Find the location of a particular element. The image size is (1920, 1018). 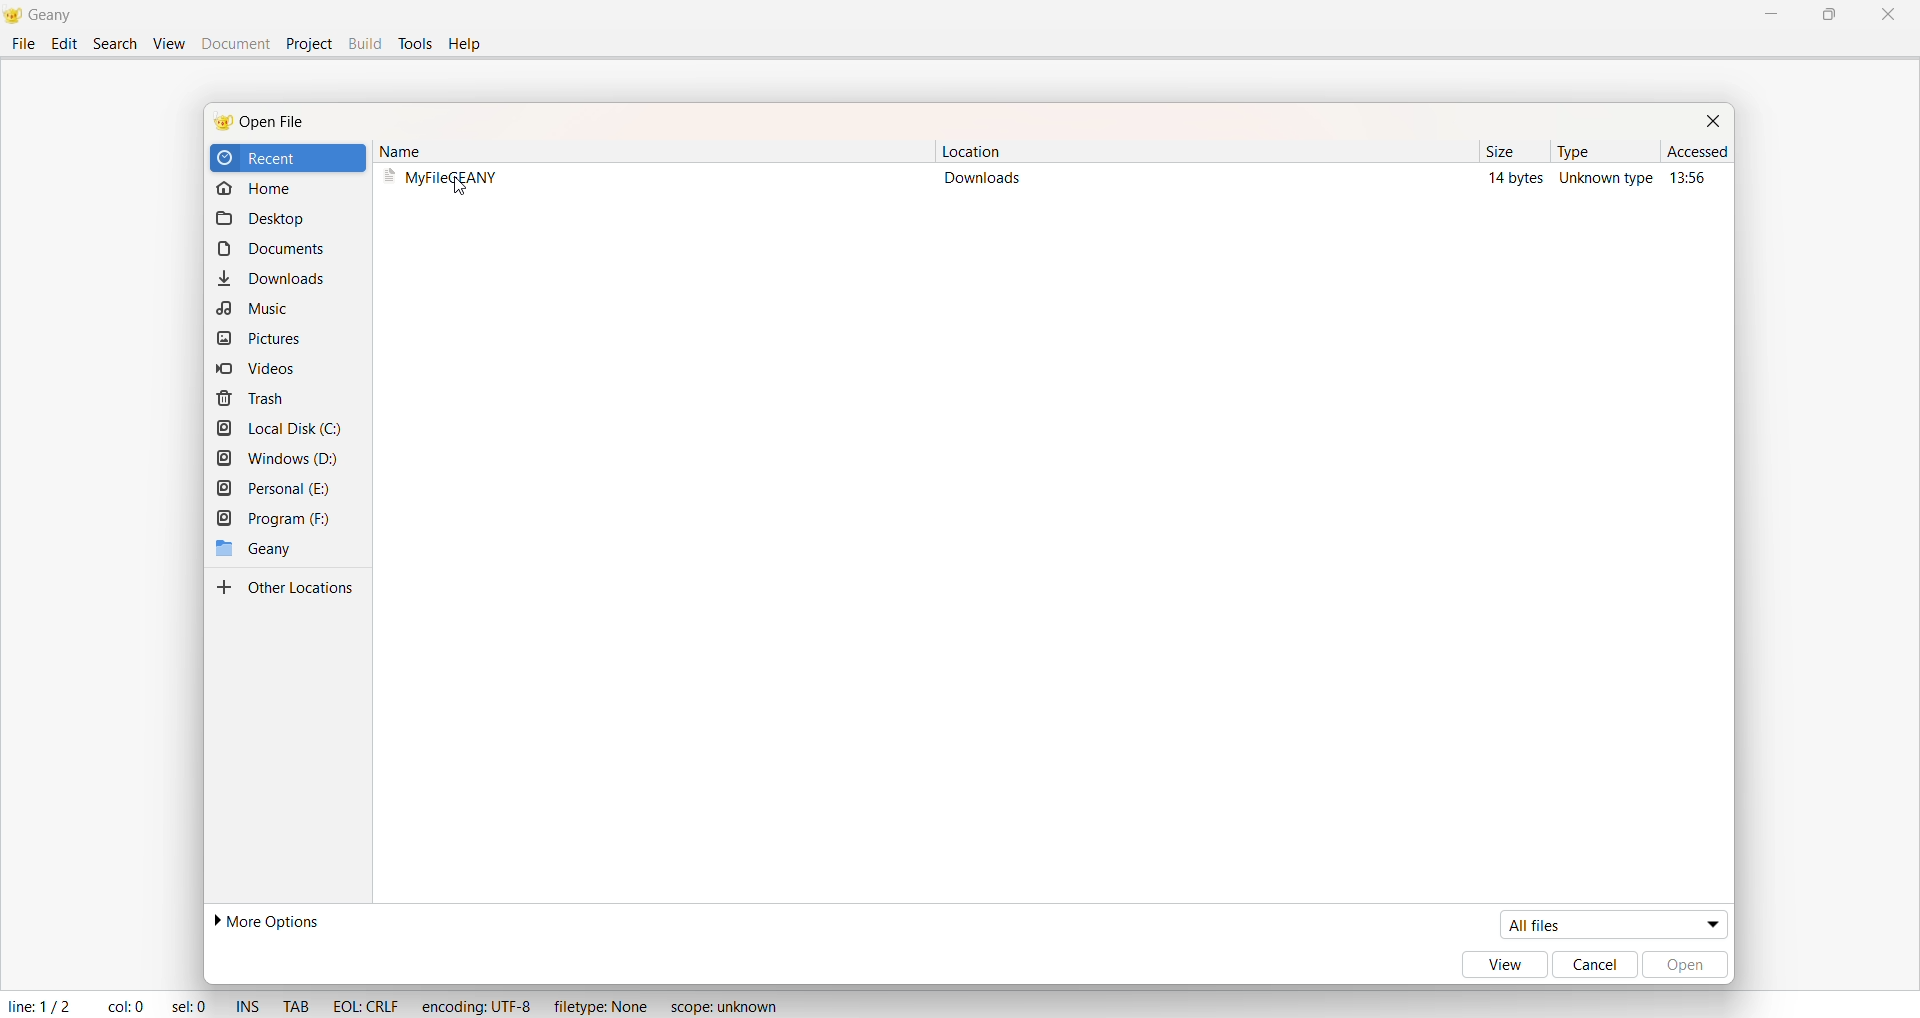

cursor is located at coordinates (466, 185).